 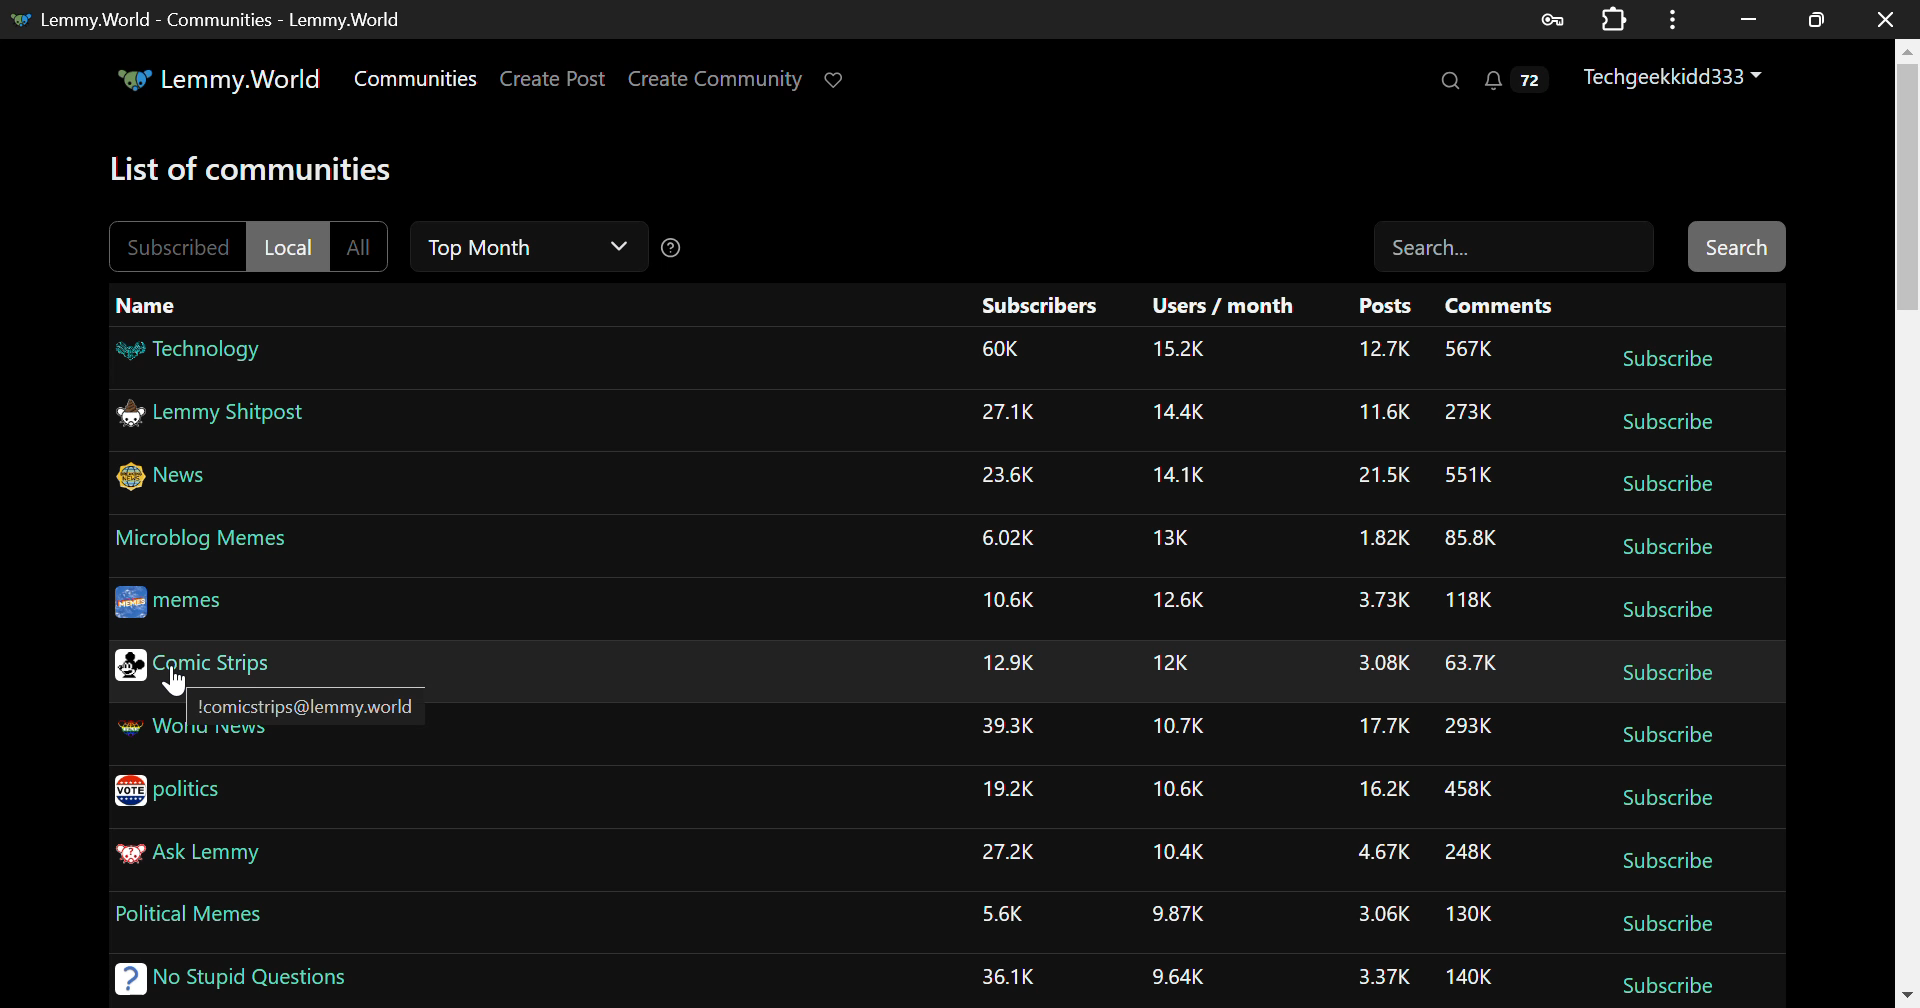 I want to click on Amount, so click(x=1001, y=912).